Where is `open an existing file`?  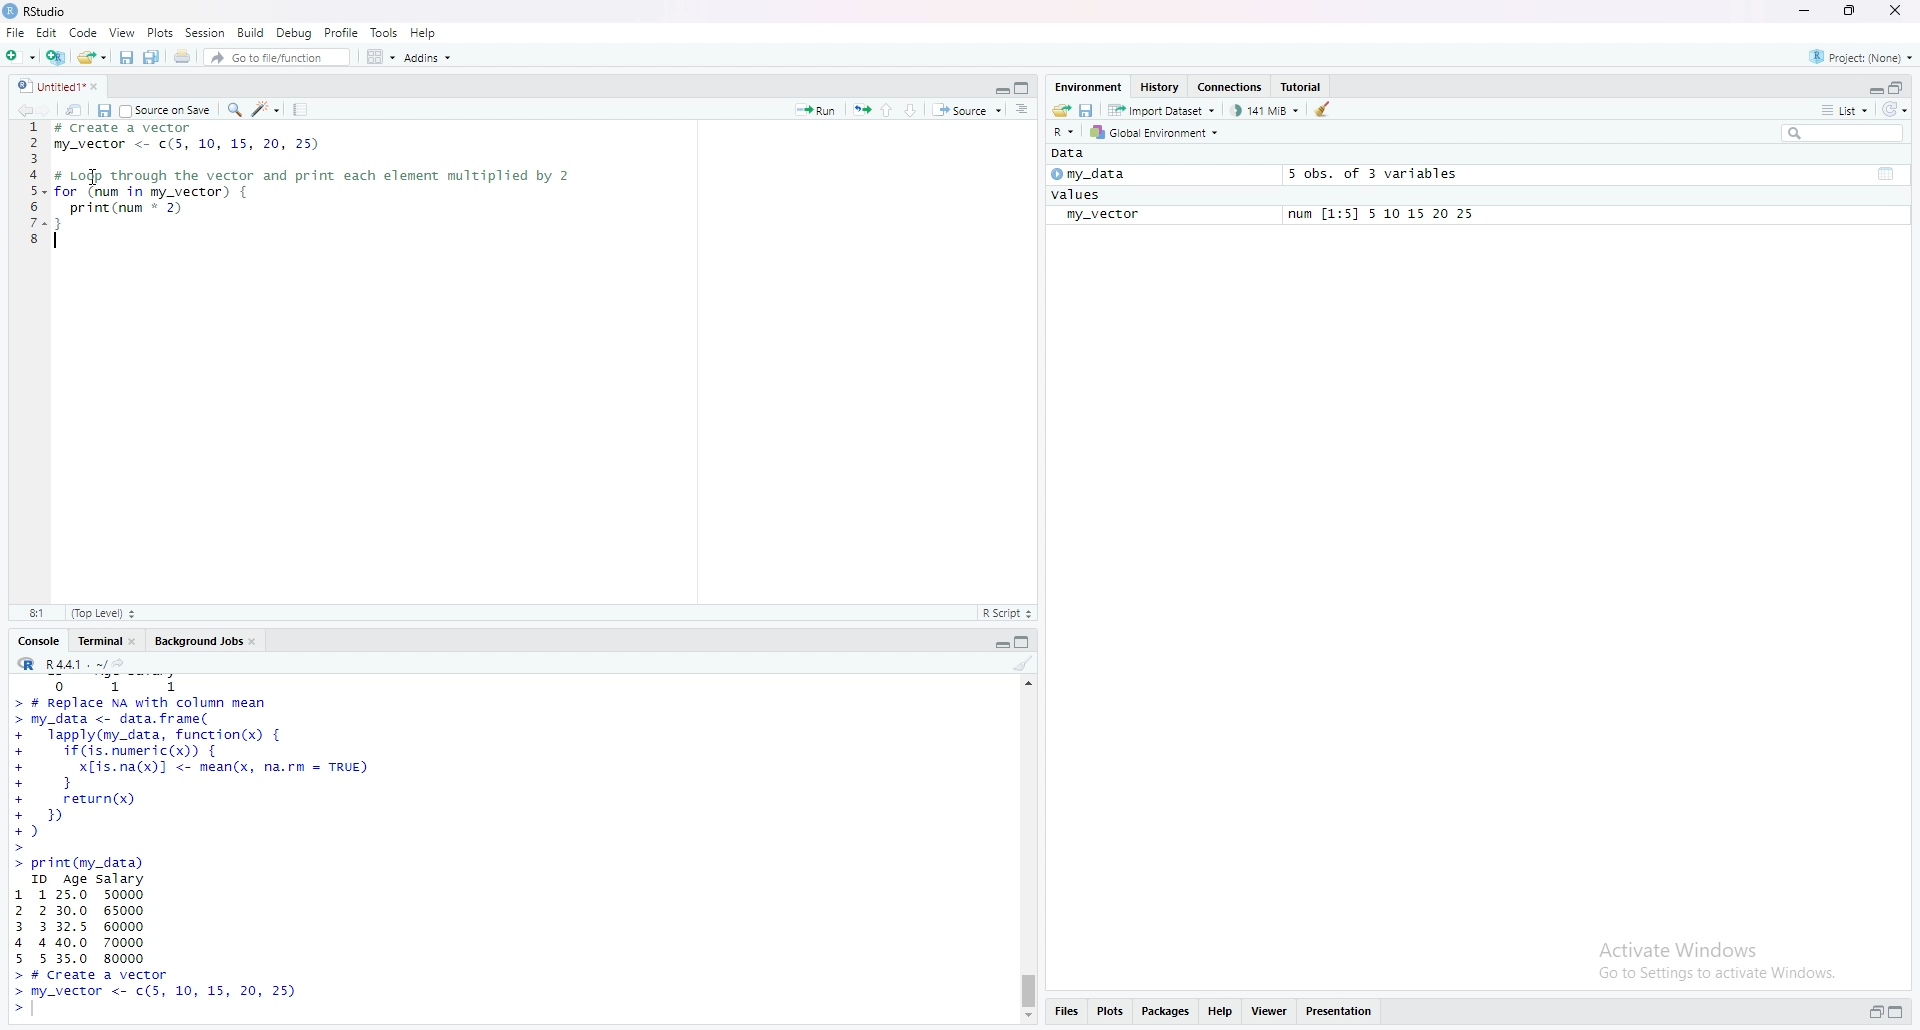
open an existing file is located at coordinates (93, 58).